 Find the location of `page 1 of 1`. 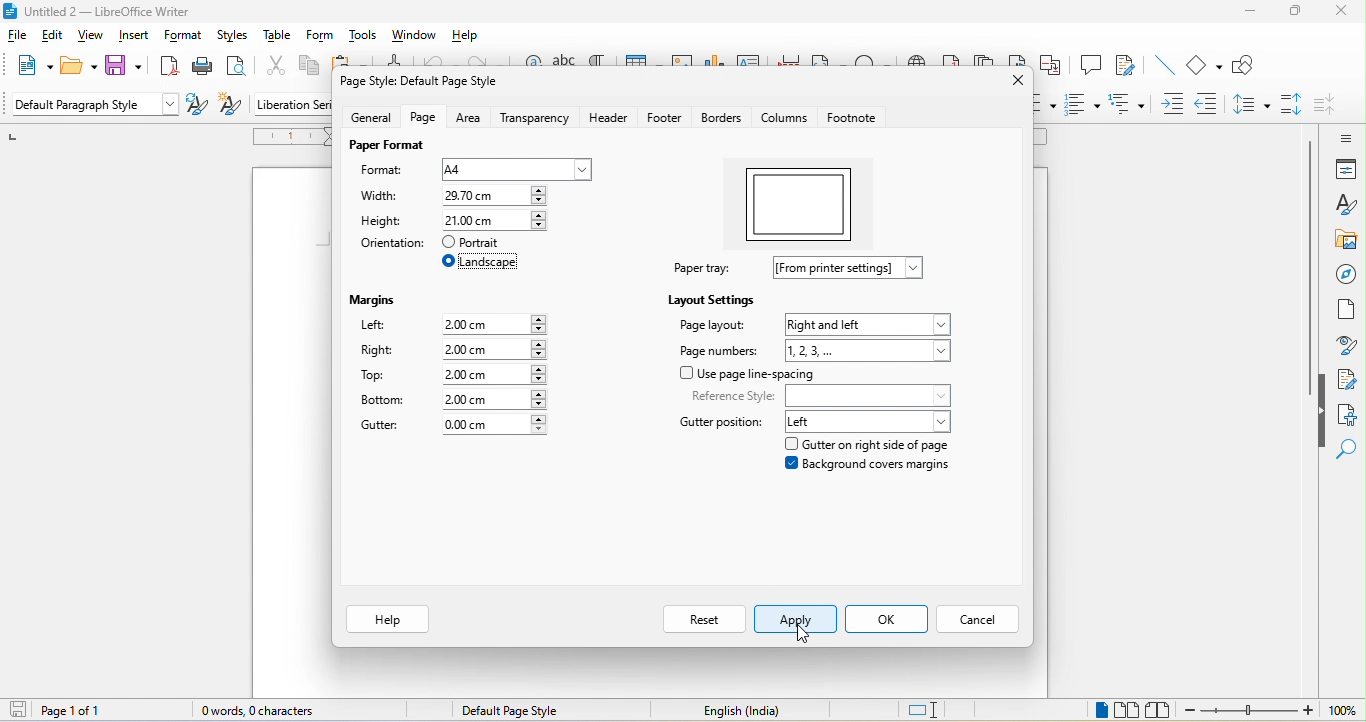

page 1 of 1 is located at coordinates (54, 710).